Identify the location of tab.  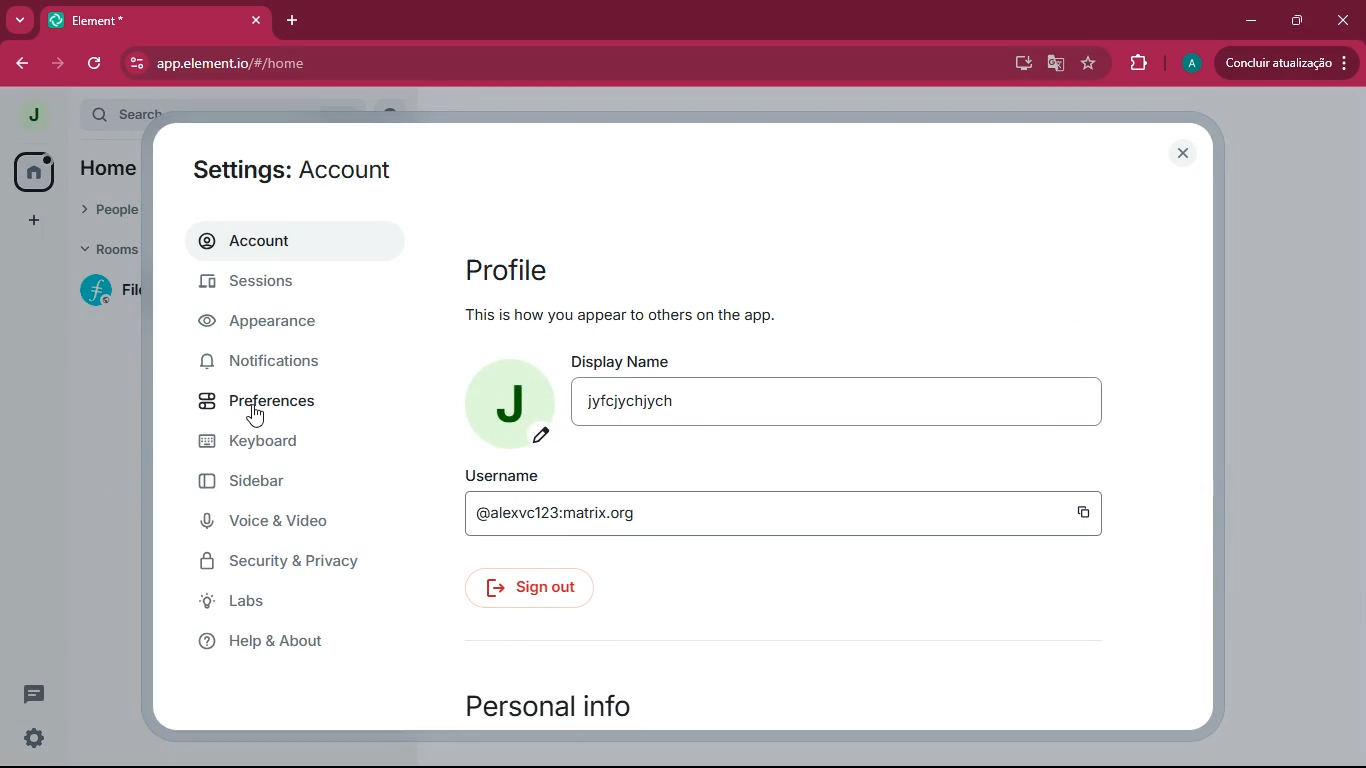
(128, 21).